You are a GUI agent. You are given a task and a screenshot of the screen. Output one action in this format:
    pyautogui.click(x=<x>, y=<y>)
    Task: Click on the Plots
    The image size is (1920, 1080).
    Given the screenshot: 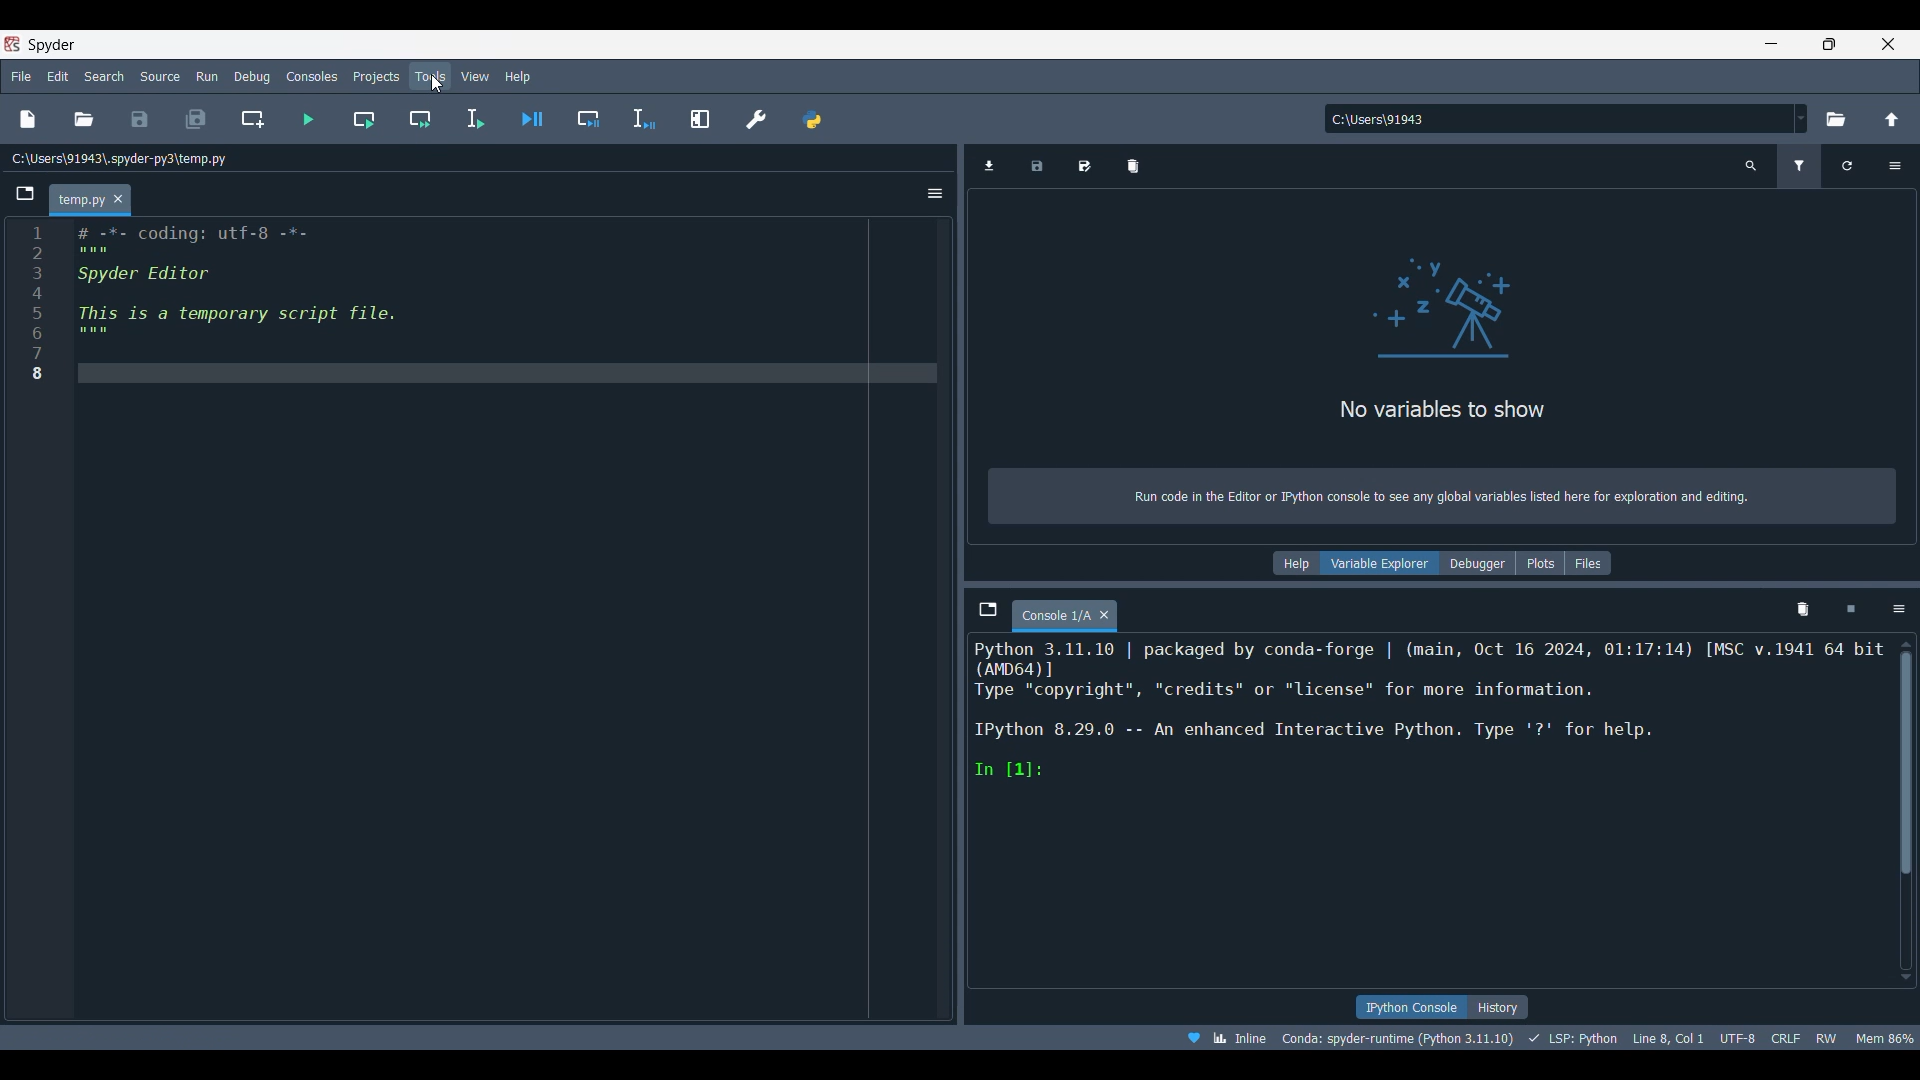 What is the action you would take?
    pyautogui.click(x=1540, y=563)
    